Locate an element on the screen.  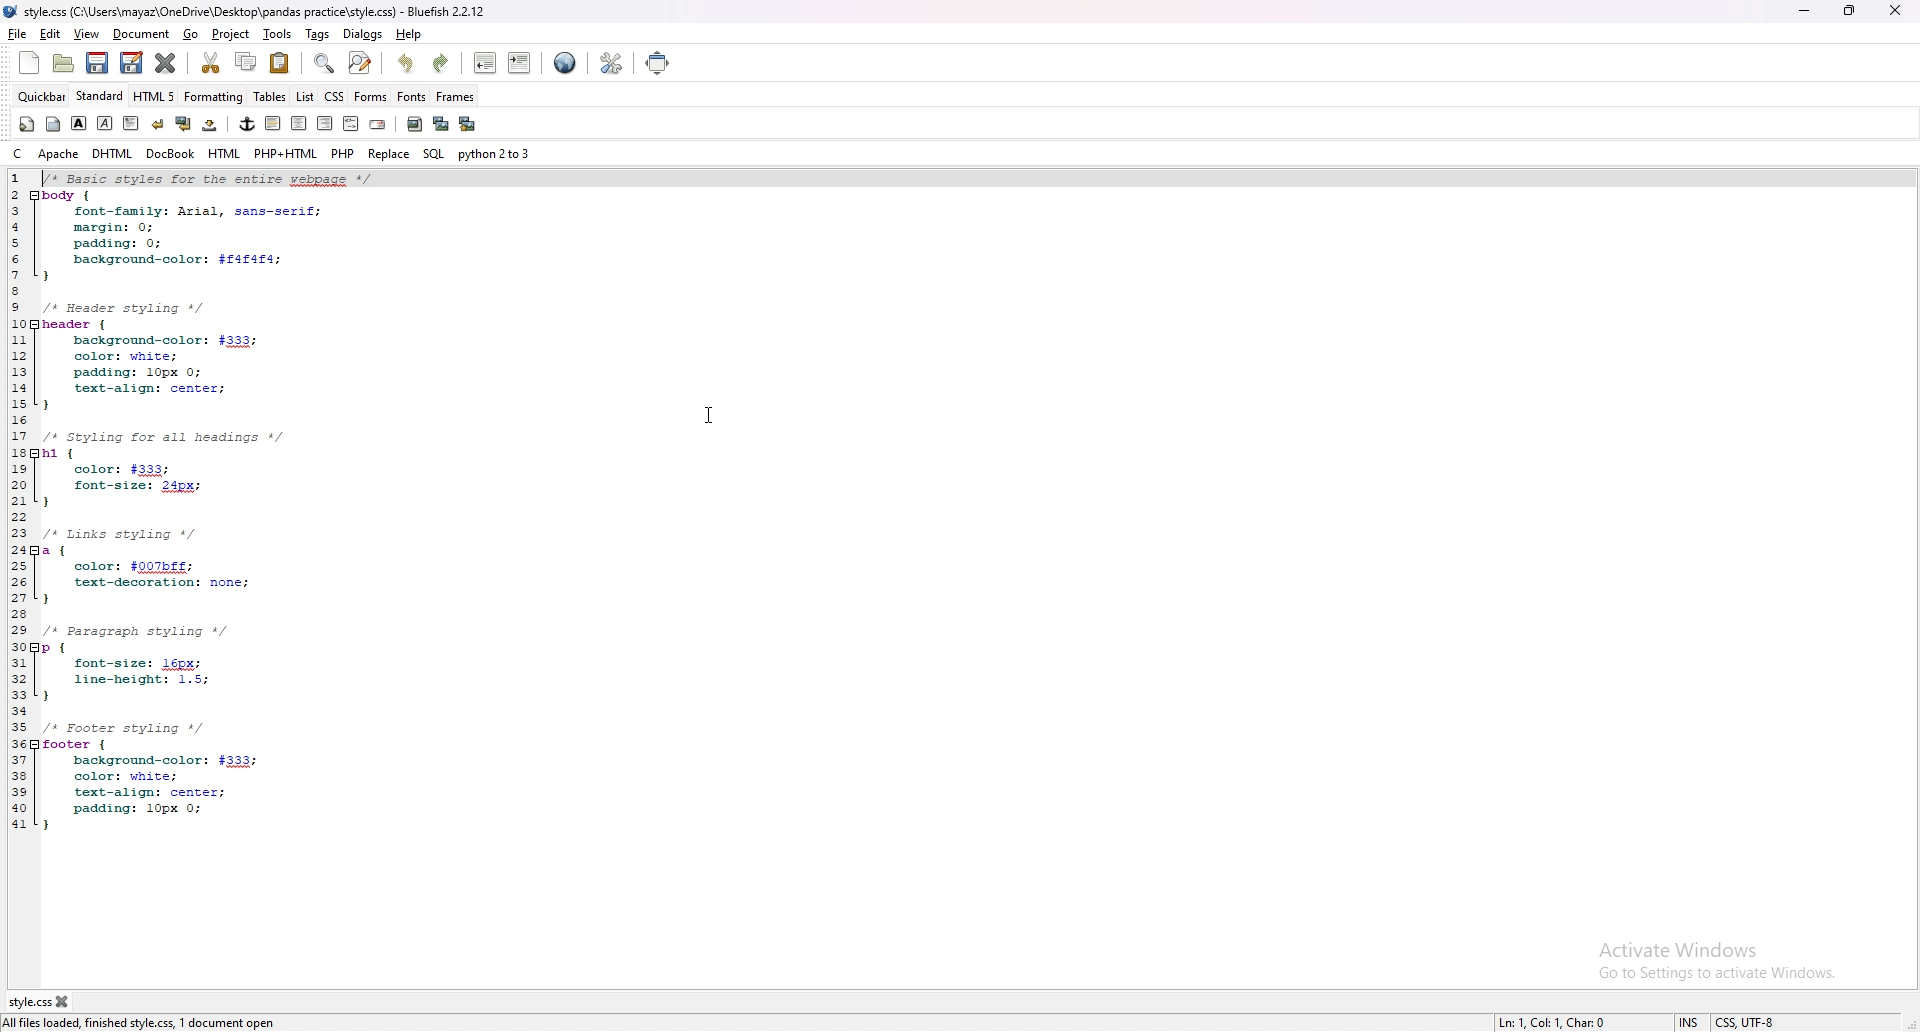
break is located at coordinates (158, 124).